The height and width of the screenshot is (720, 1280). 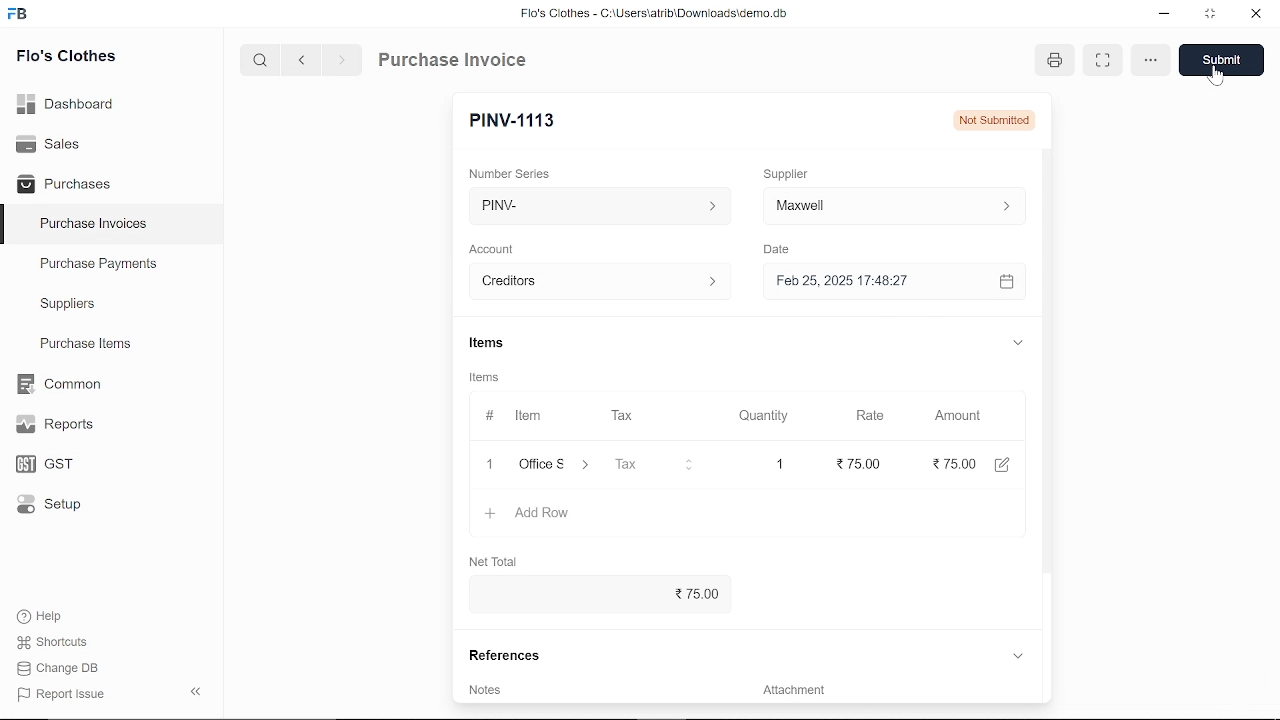 I want to click on Shortcuts, so click(x=49, y=643).